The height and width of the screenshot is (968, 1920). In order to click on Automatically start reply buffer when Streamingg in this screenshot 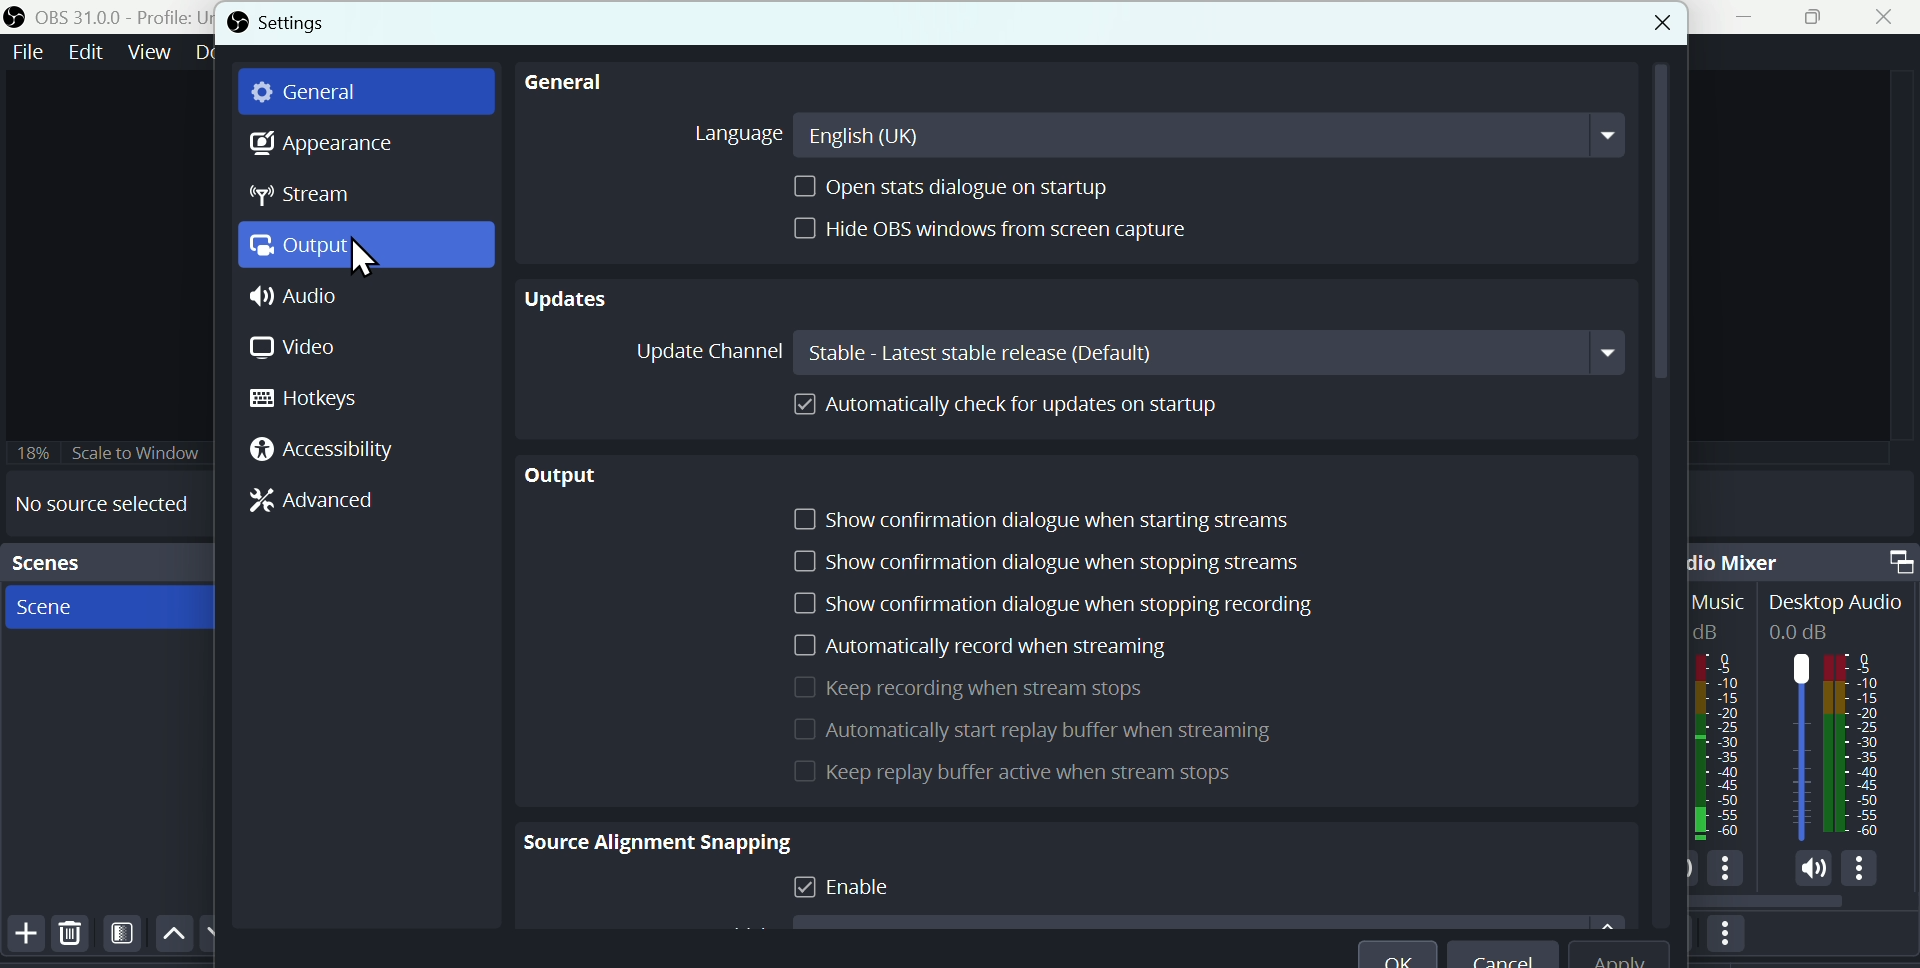, I will do `click(1113, 734)`.